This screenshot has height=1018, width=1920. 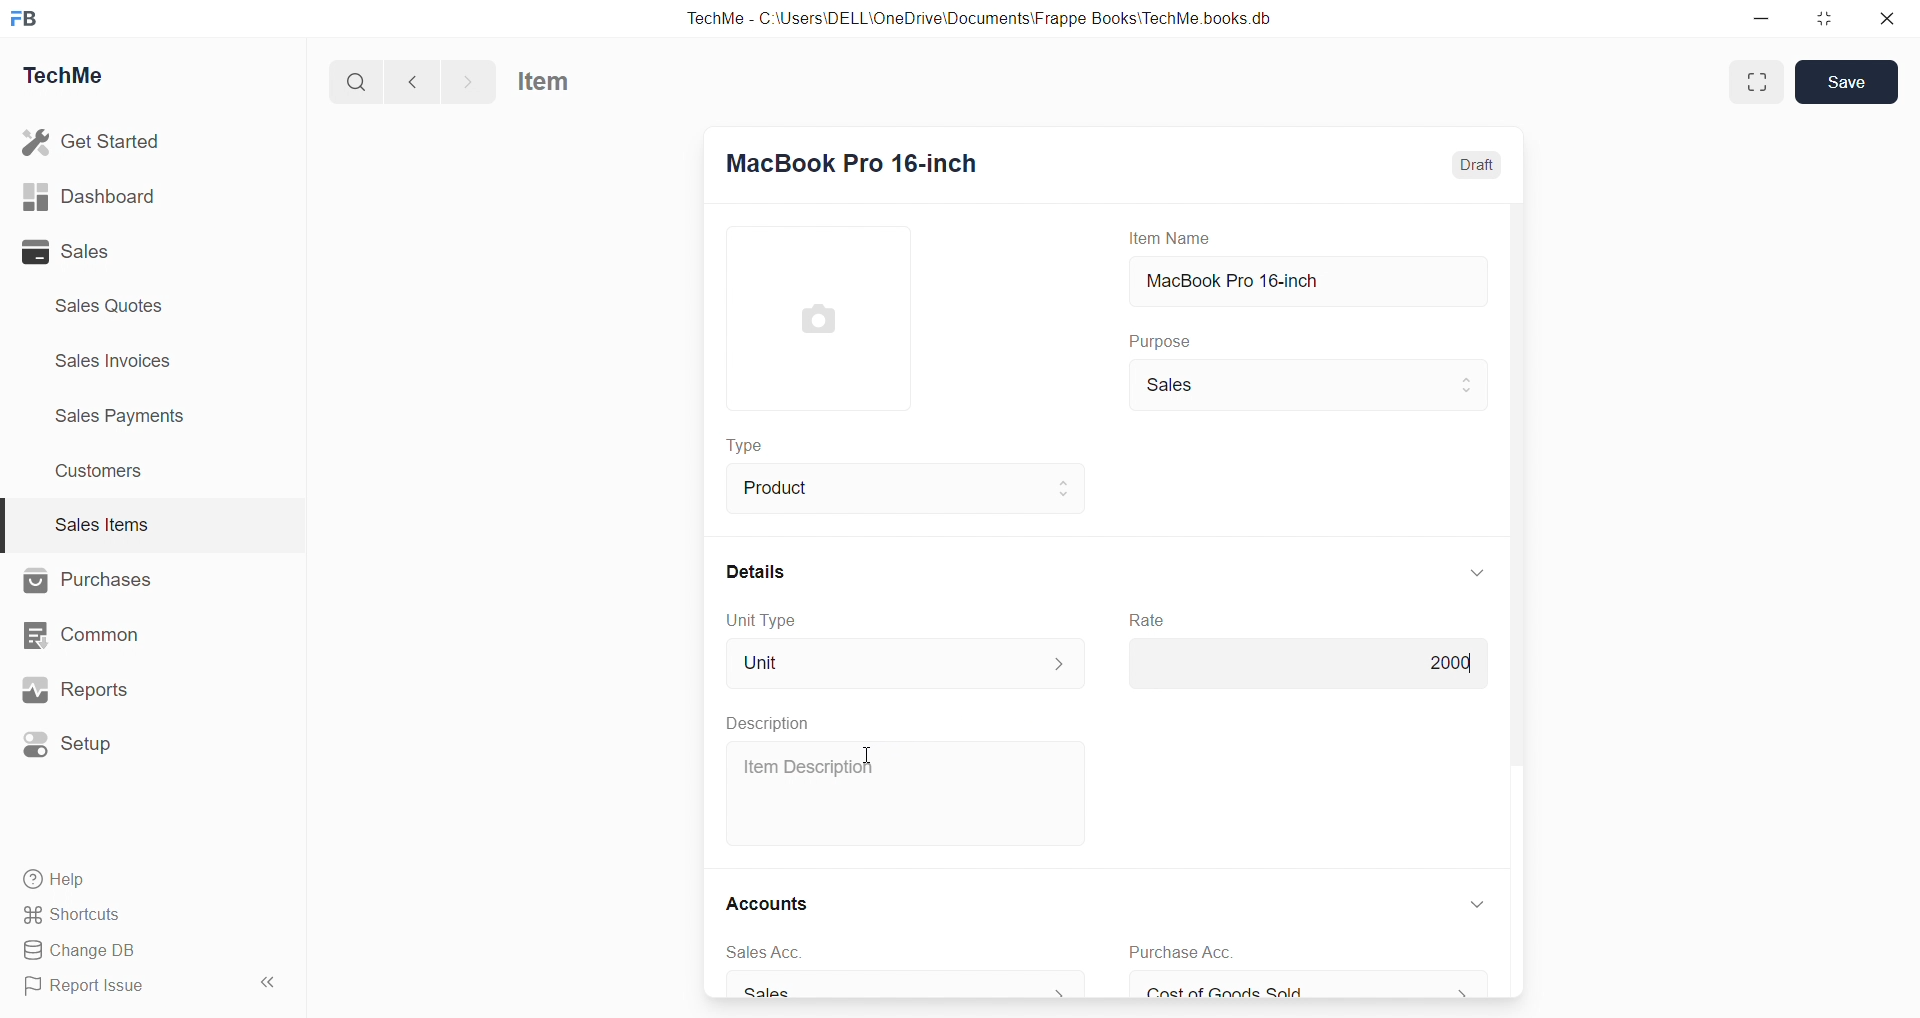 What do you see at coordinates (904, 987) in the screenshot?
I see `Sales` at bounding box center [904, 987].